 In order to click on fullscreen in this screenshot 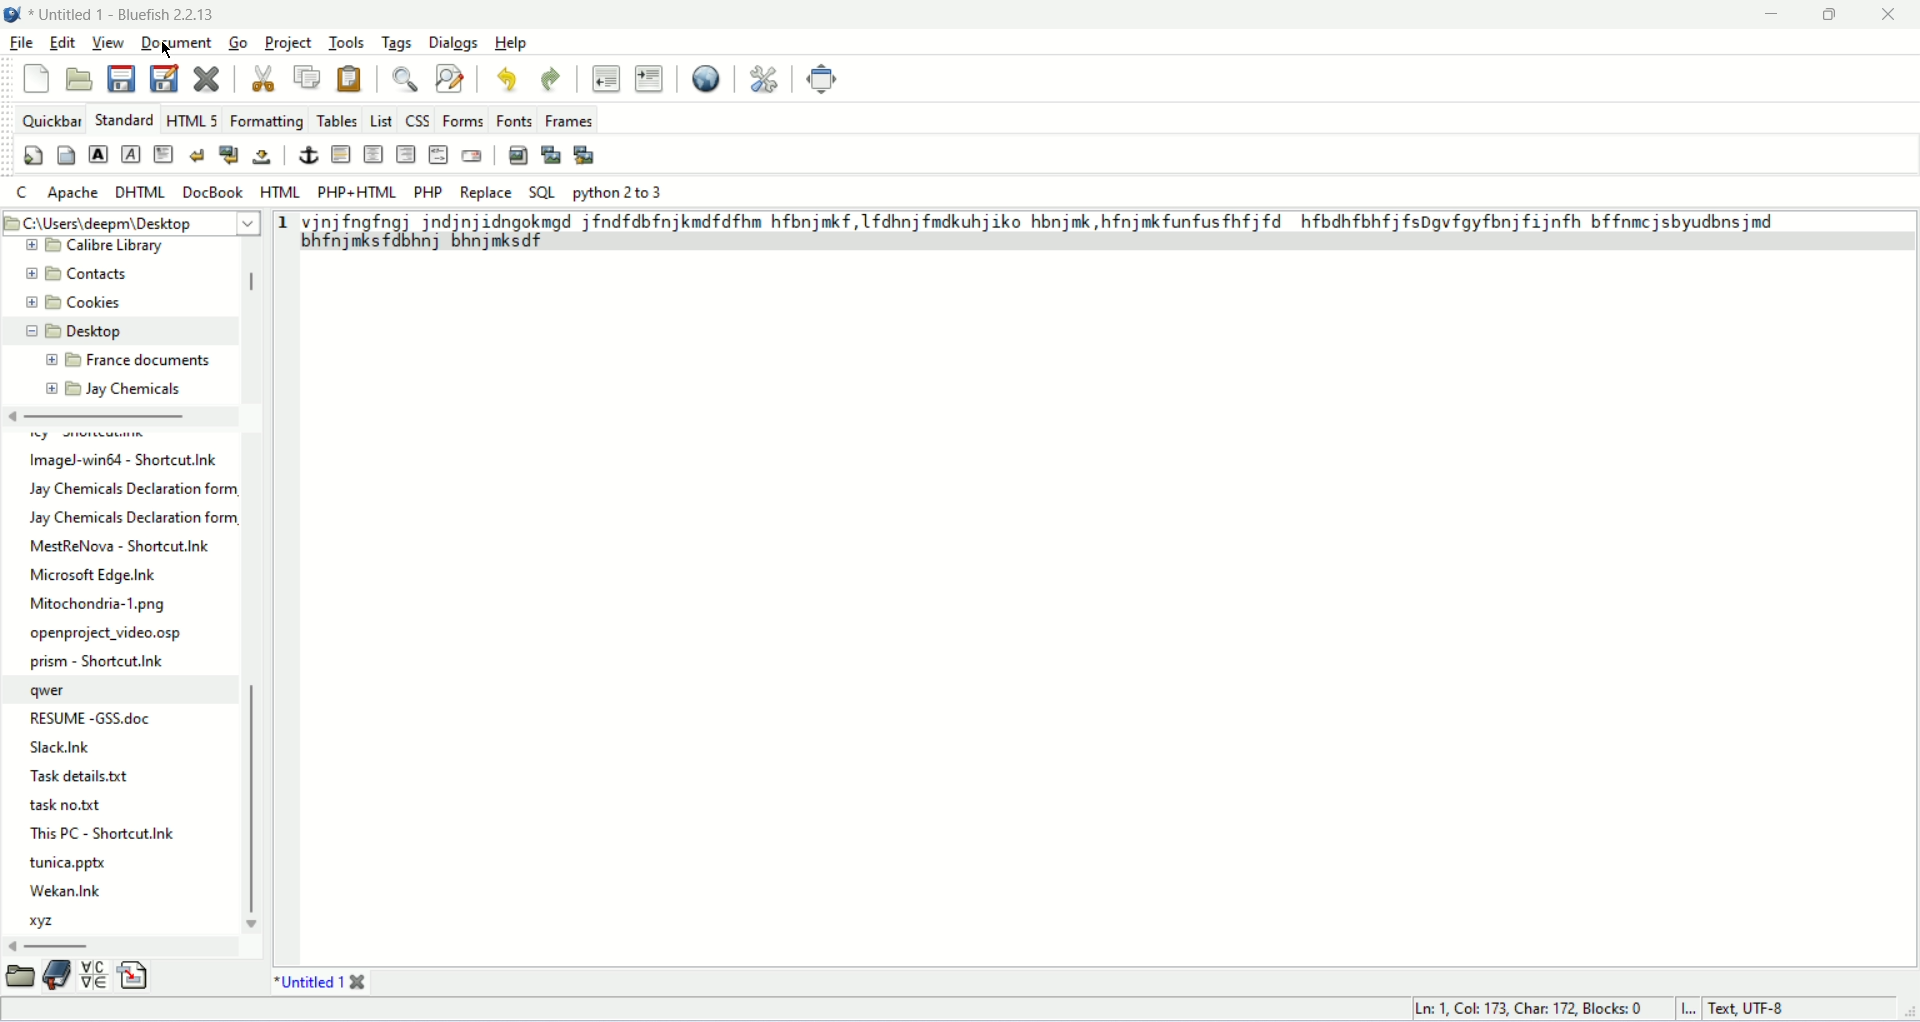, I will do `click(824, 79)`.